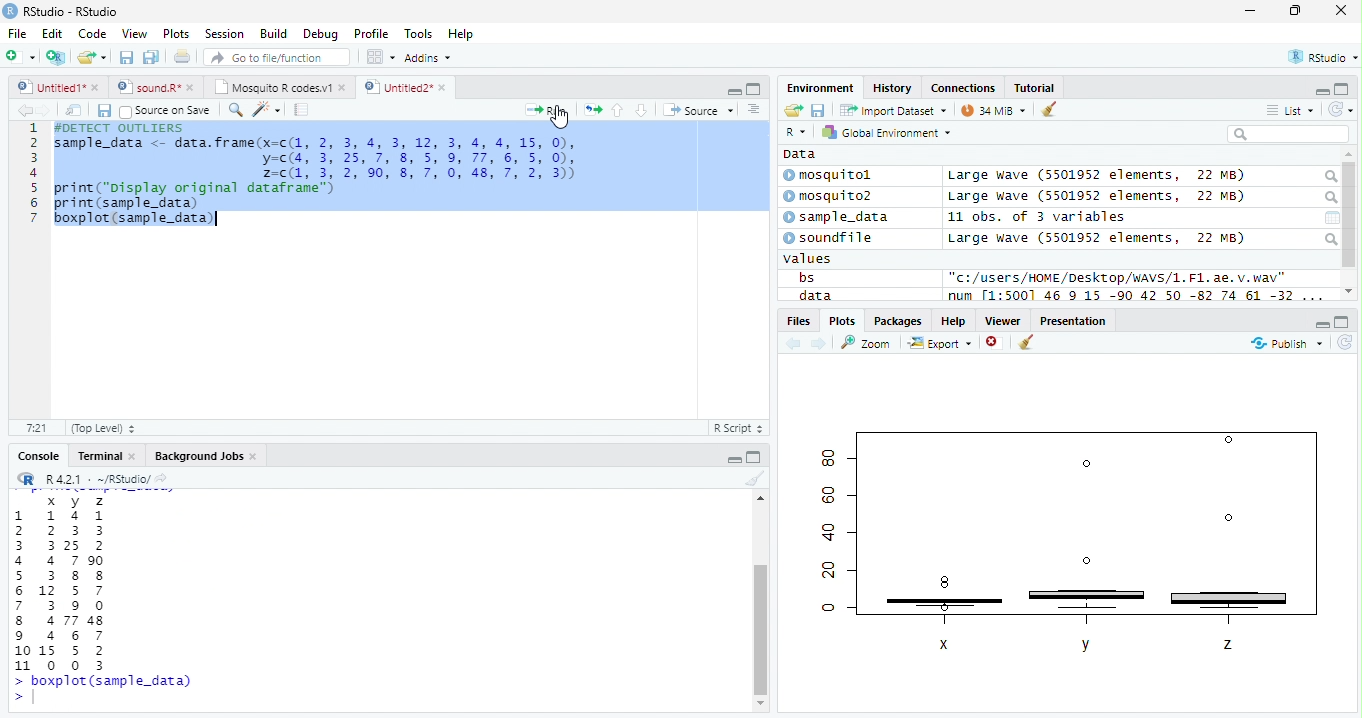 This screenshot has width=1362, height=718. Describe the element at coordinates (753, 479) in the screenshot. I see `clear workspace` at that location.